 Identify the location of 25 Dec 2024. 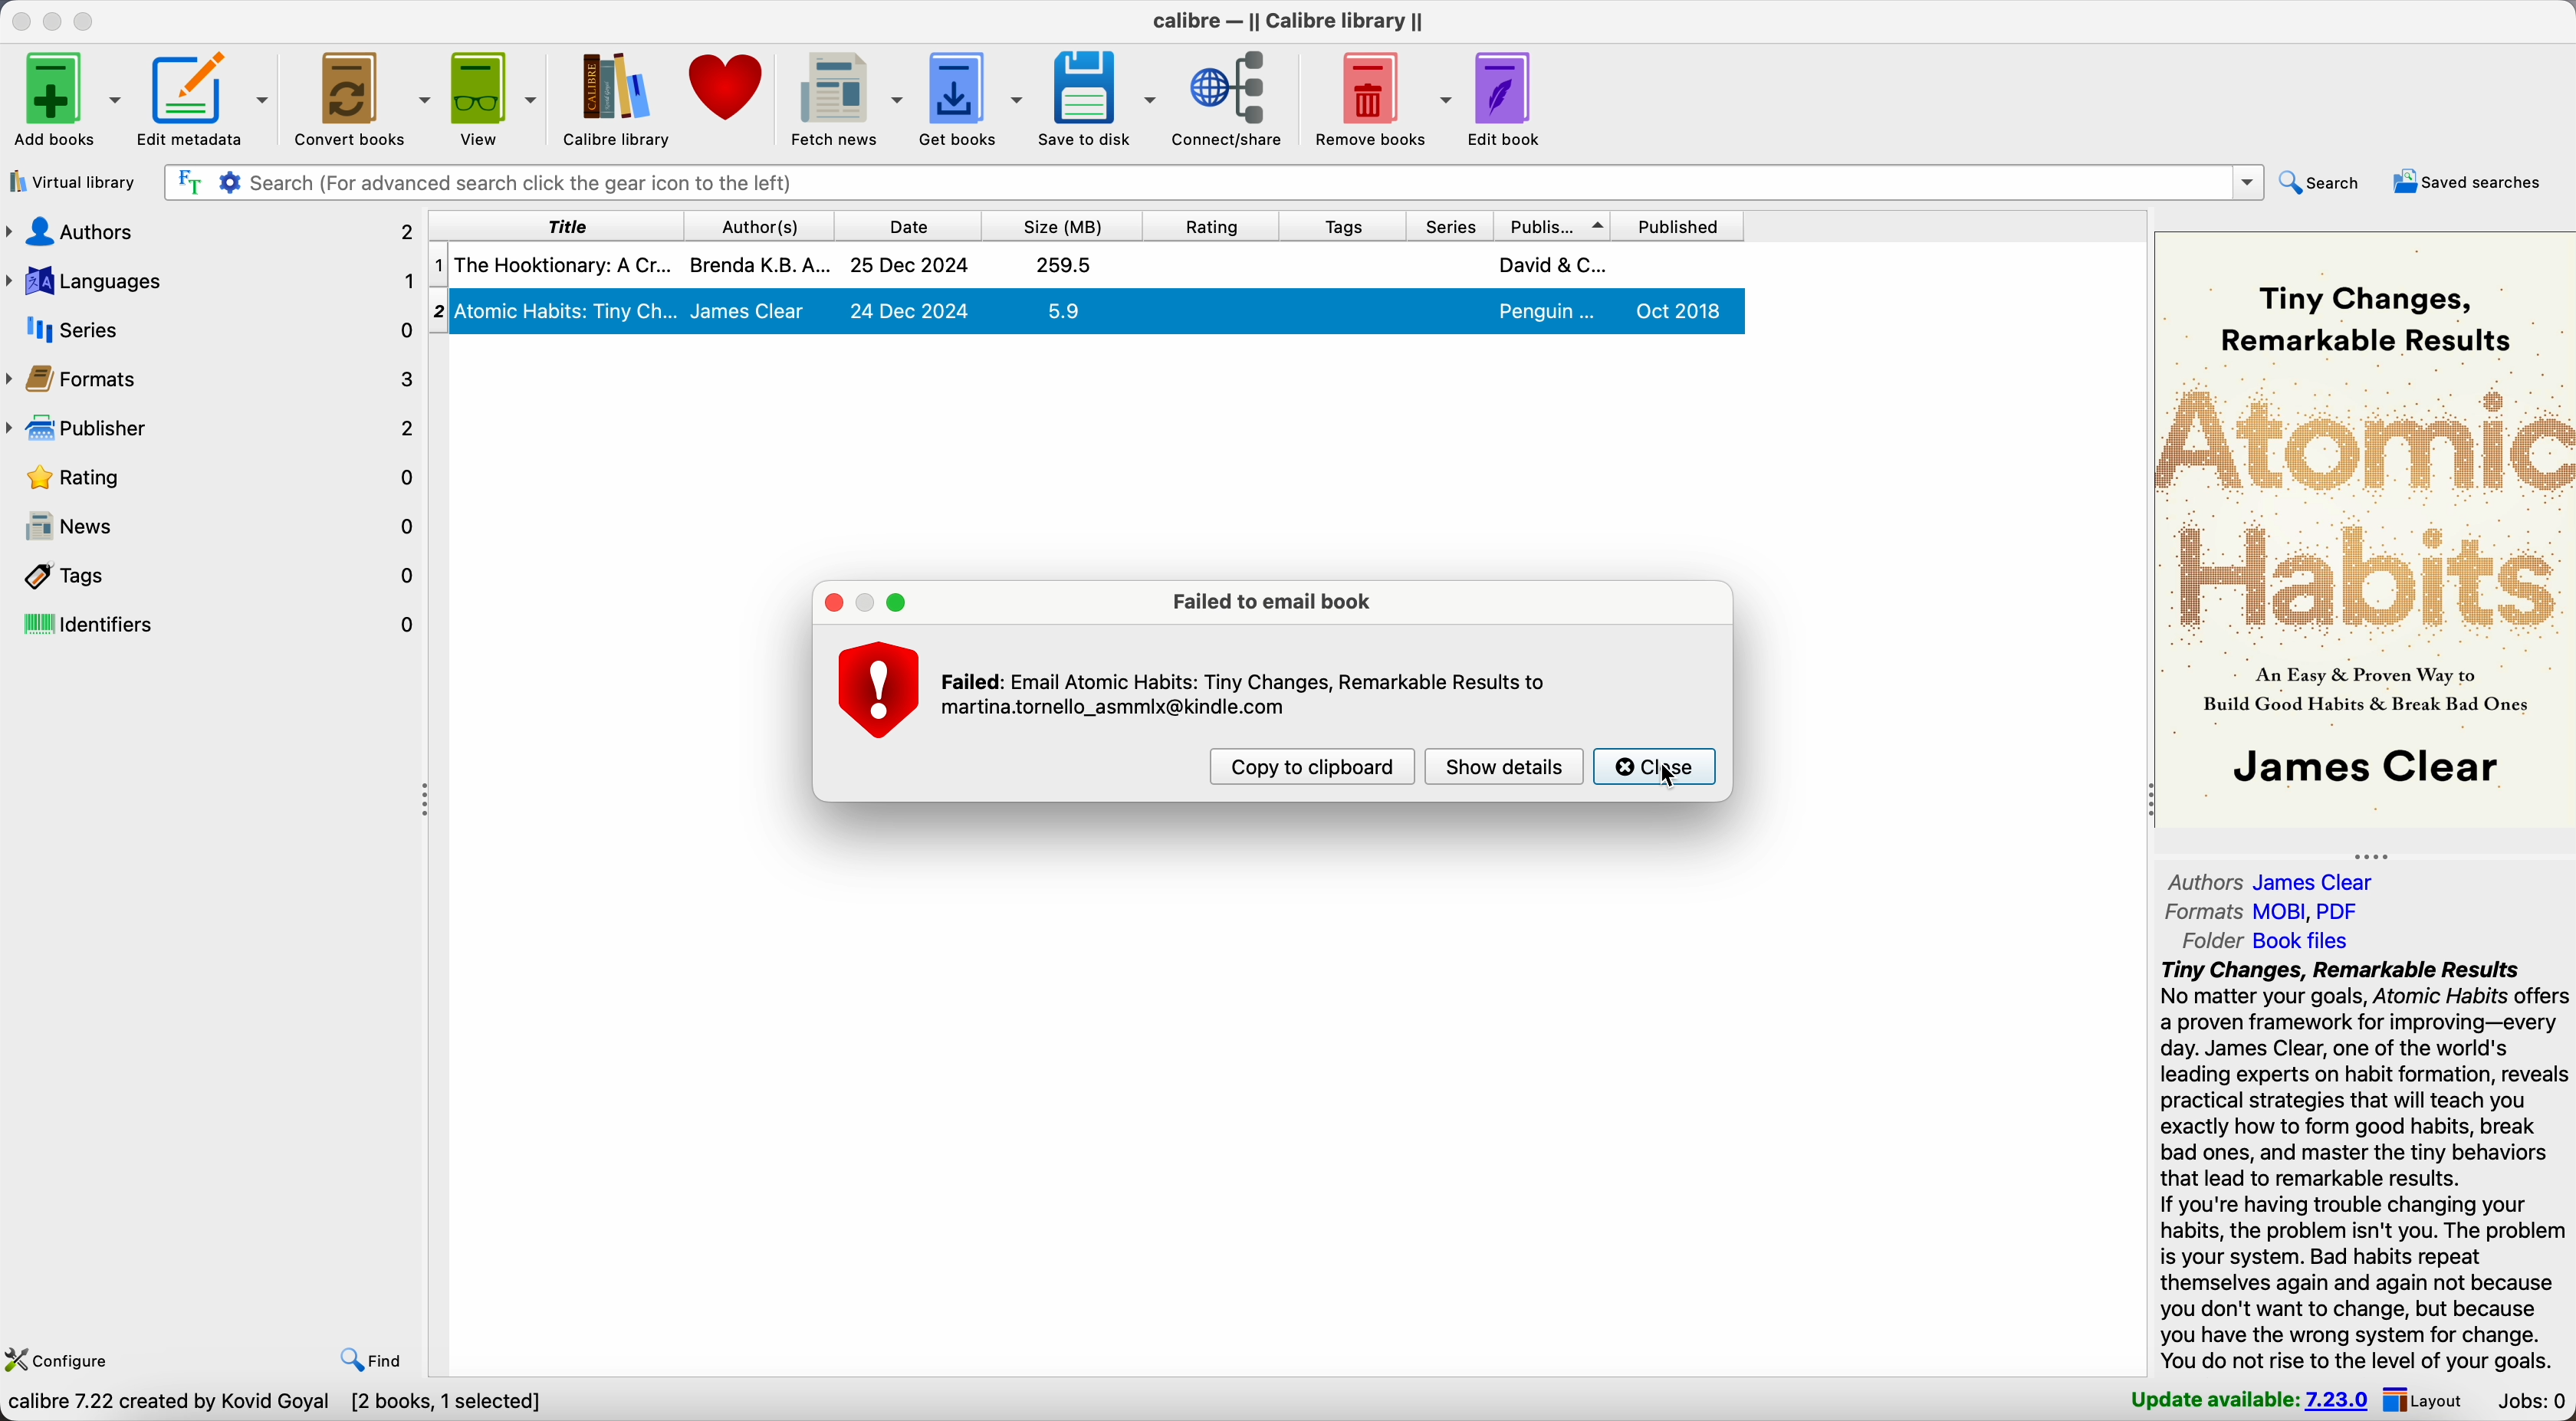
(910, 266).